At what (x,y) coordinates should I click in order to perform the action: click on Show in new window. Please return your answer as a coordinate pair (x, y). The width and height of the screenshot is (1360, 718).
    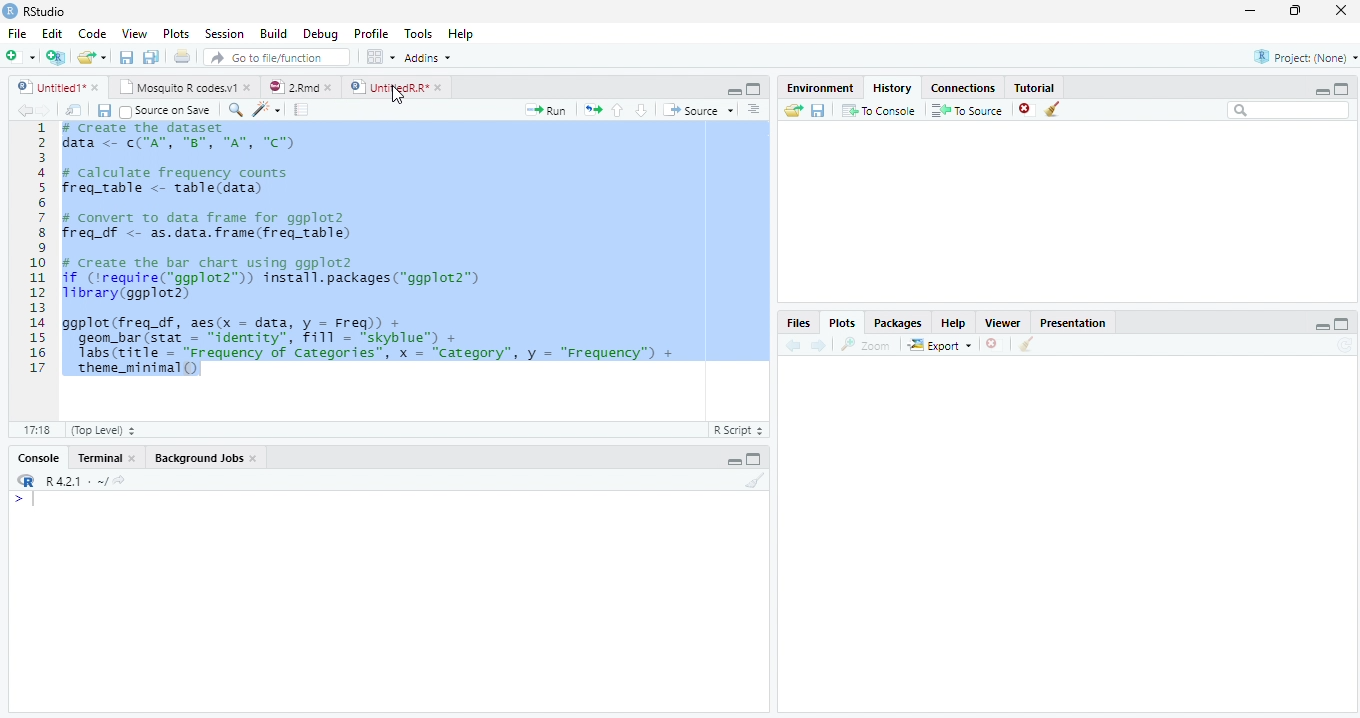
    Looking at the image, I should click on (74, 110).